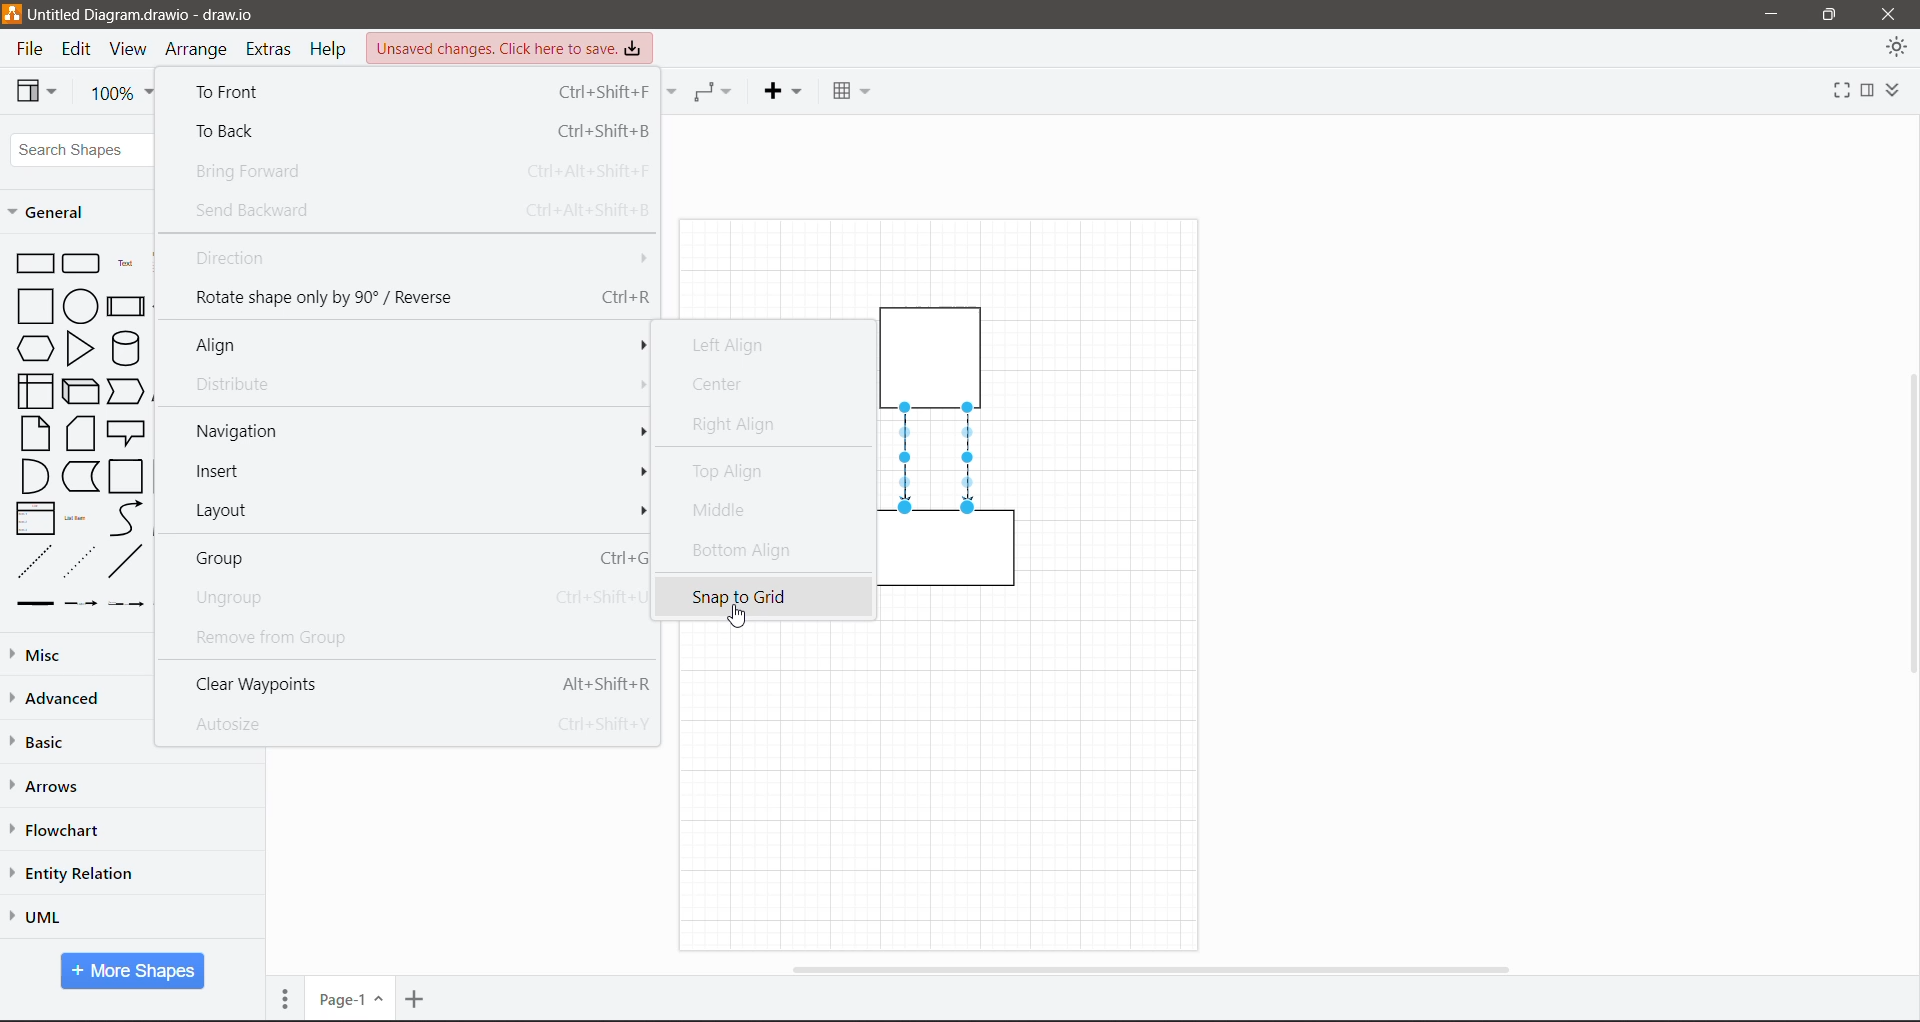  I want to click on curve, so click(126, 519).